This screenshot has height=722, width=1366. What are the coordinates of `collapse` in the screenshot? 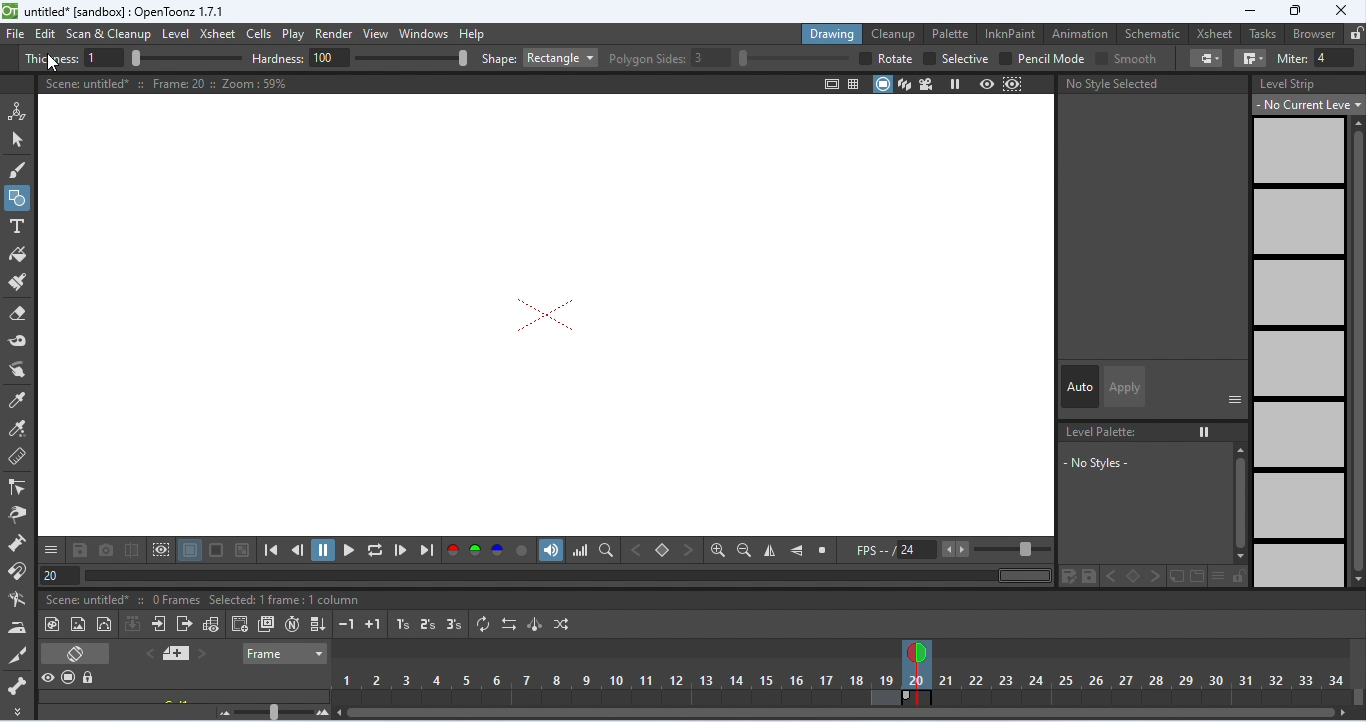 It's located at (135, 623).